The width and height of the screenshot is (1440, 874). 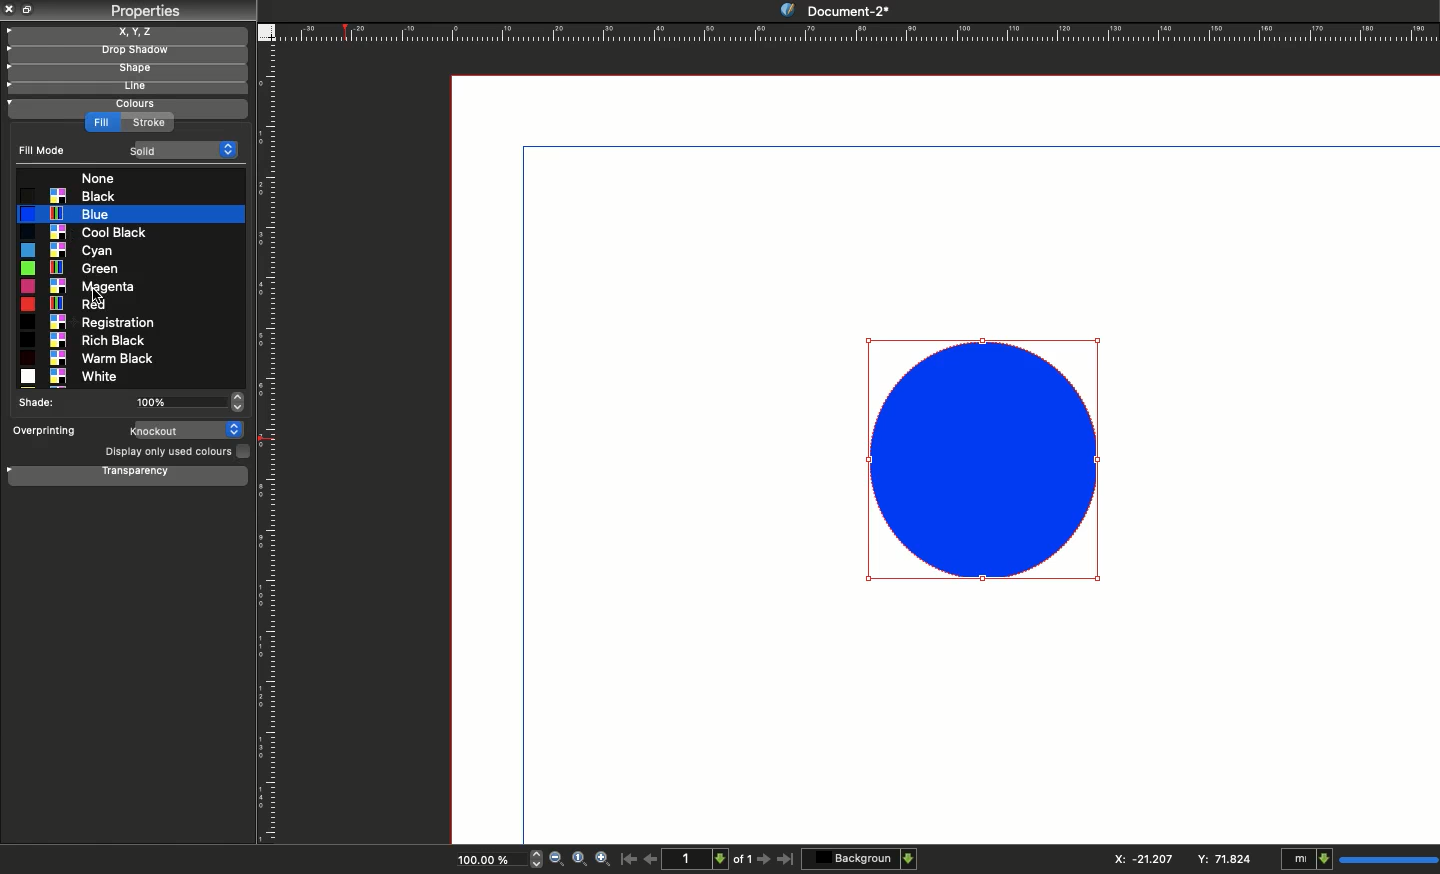 What do you see at coordinates (125, 71) in the screenshot?
I see `Shape` at bounding box center [125, 71].